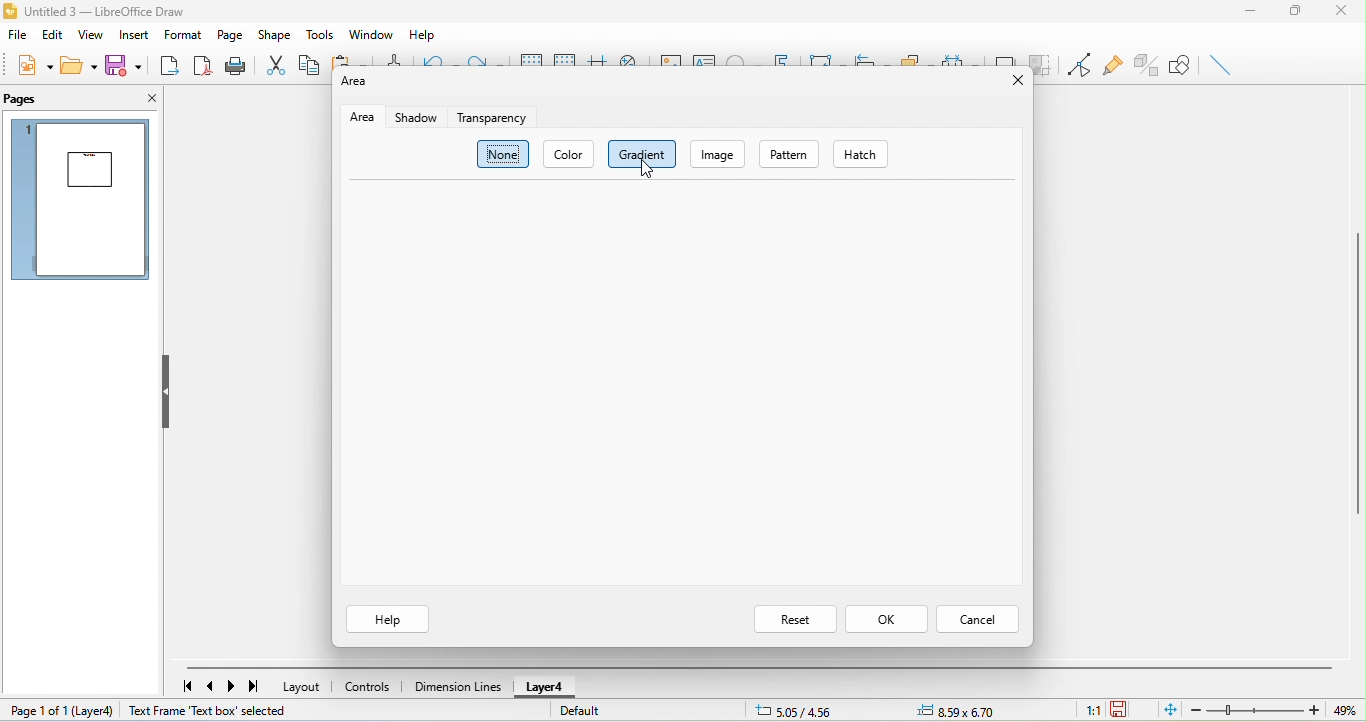 This screenshot has width=1366, height=722. I want to click on image, so click(719, 153).